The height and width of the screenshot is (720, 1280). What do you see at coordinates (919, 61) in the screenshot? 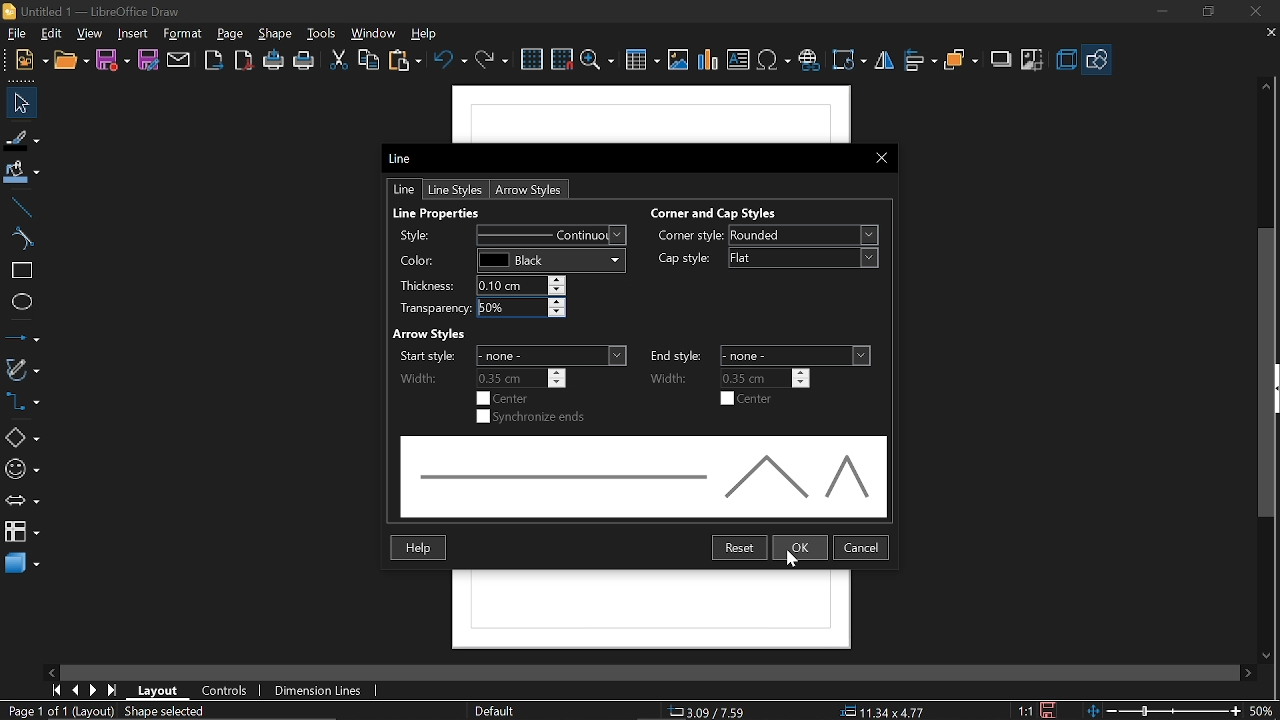
I see `allign` at bounding box center [919, 61].